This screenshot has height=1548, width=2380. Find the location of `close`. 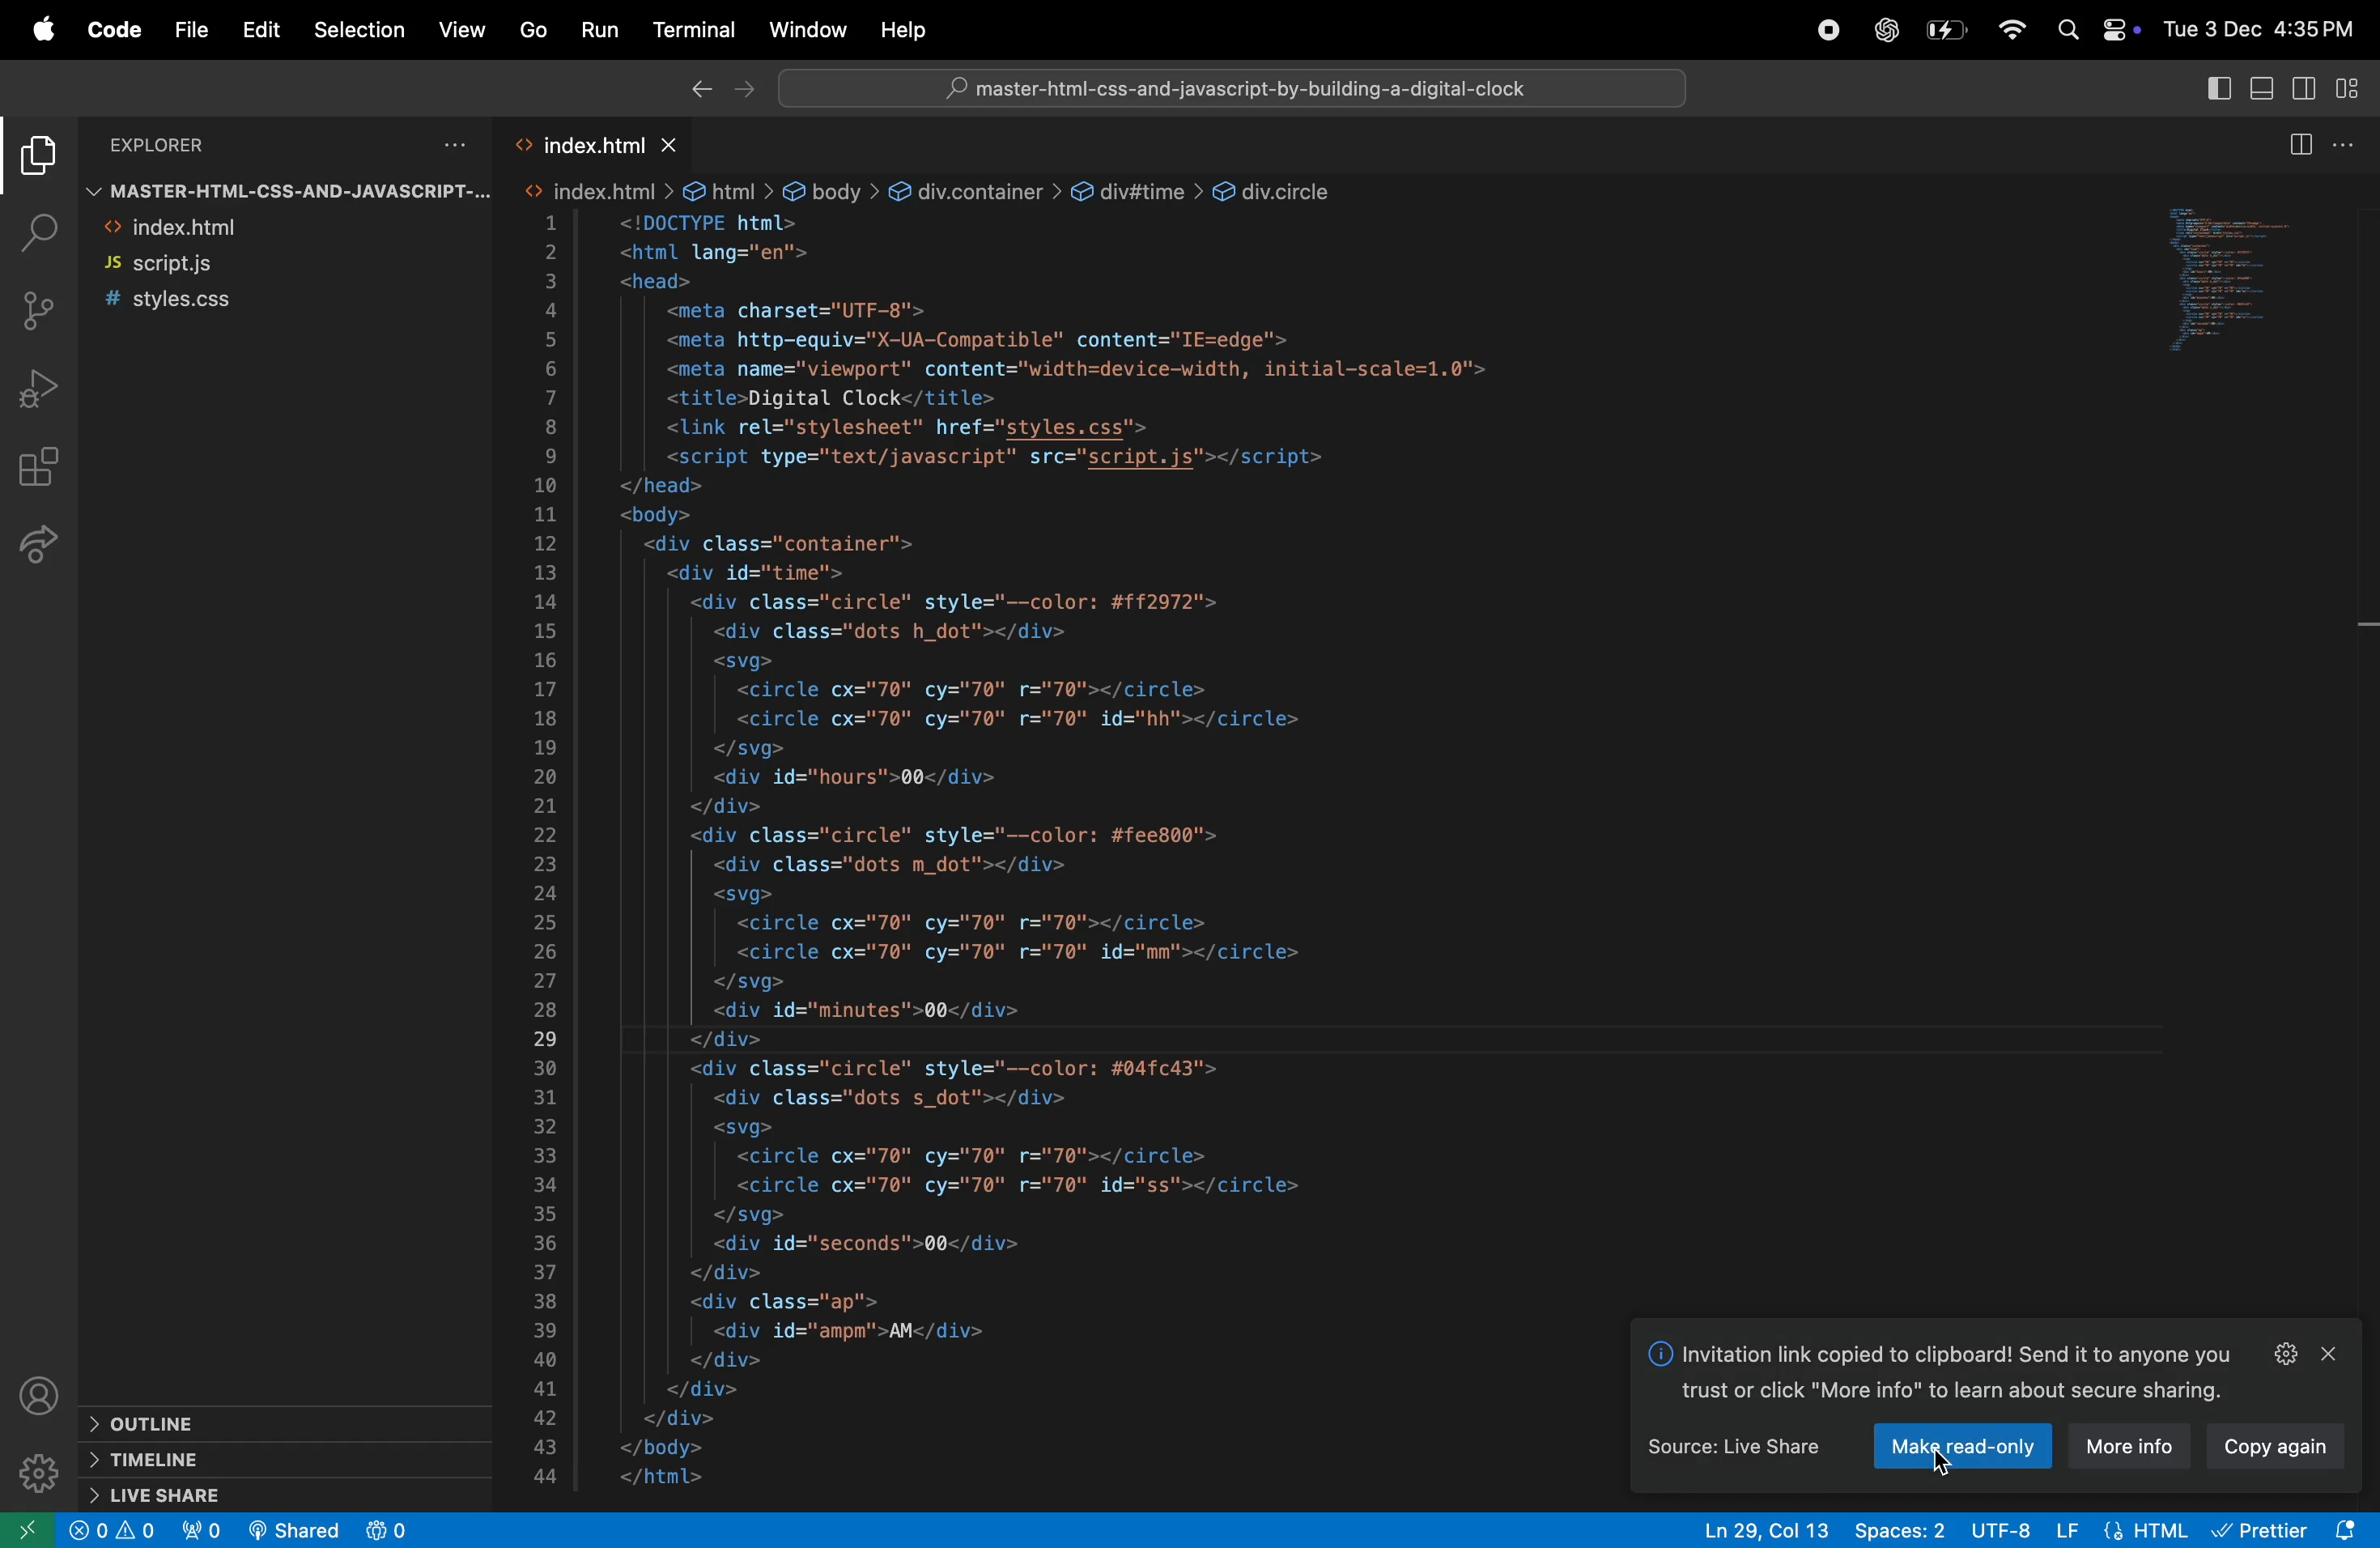

close is located at coordinates (2339, 1352).